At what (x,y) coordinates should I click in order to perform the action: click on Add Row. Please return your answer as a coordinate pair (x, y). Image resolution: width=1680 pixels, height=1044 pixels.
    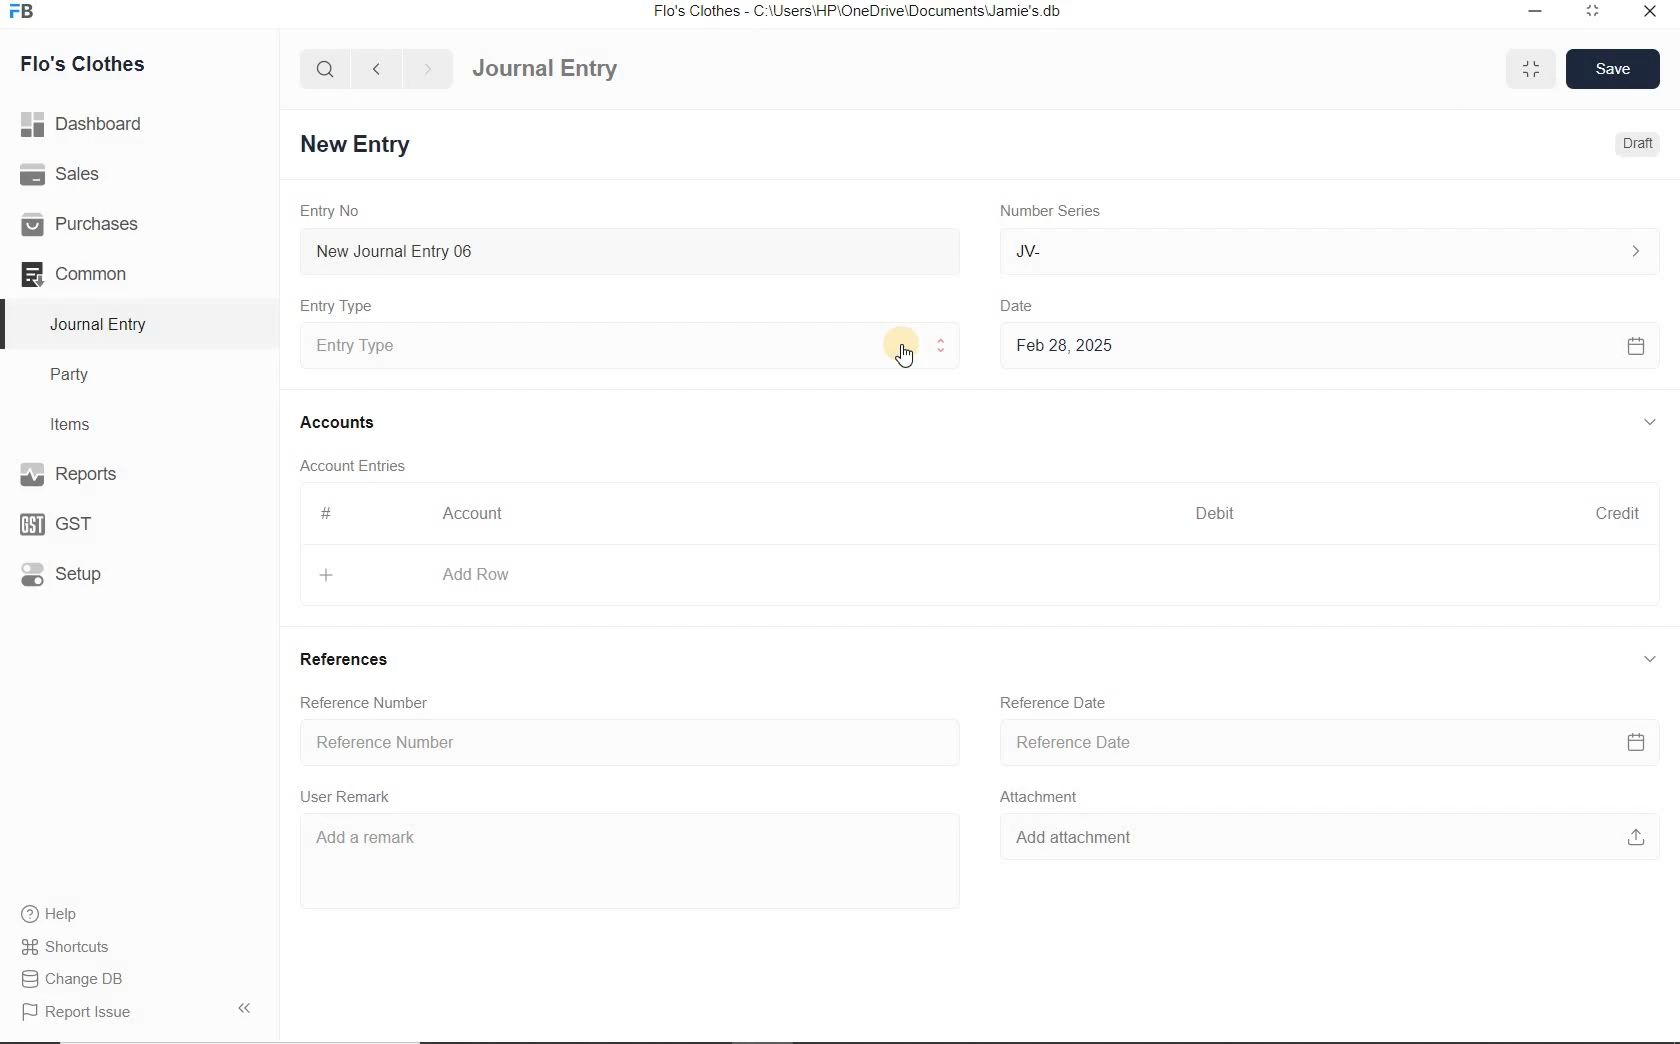
    Looking at the image, I should click on (424, 572).